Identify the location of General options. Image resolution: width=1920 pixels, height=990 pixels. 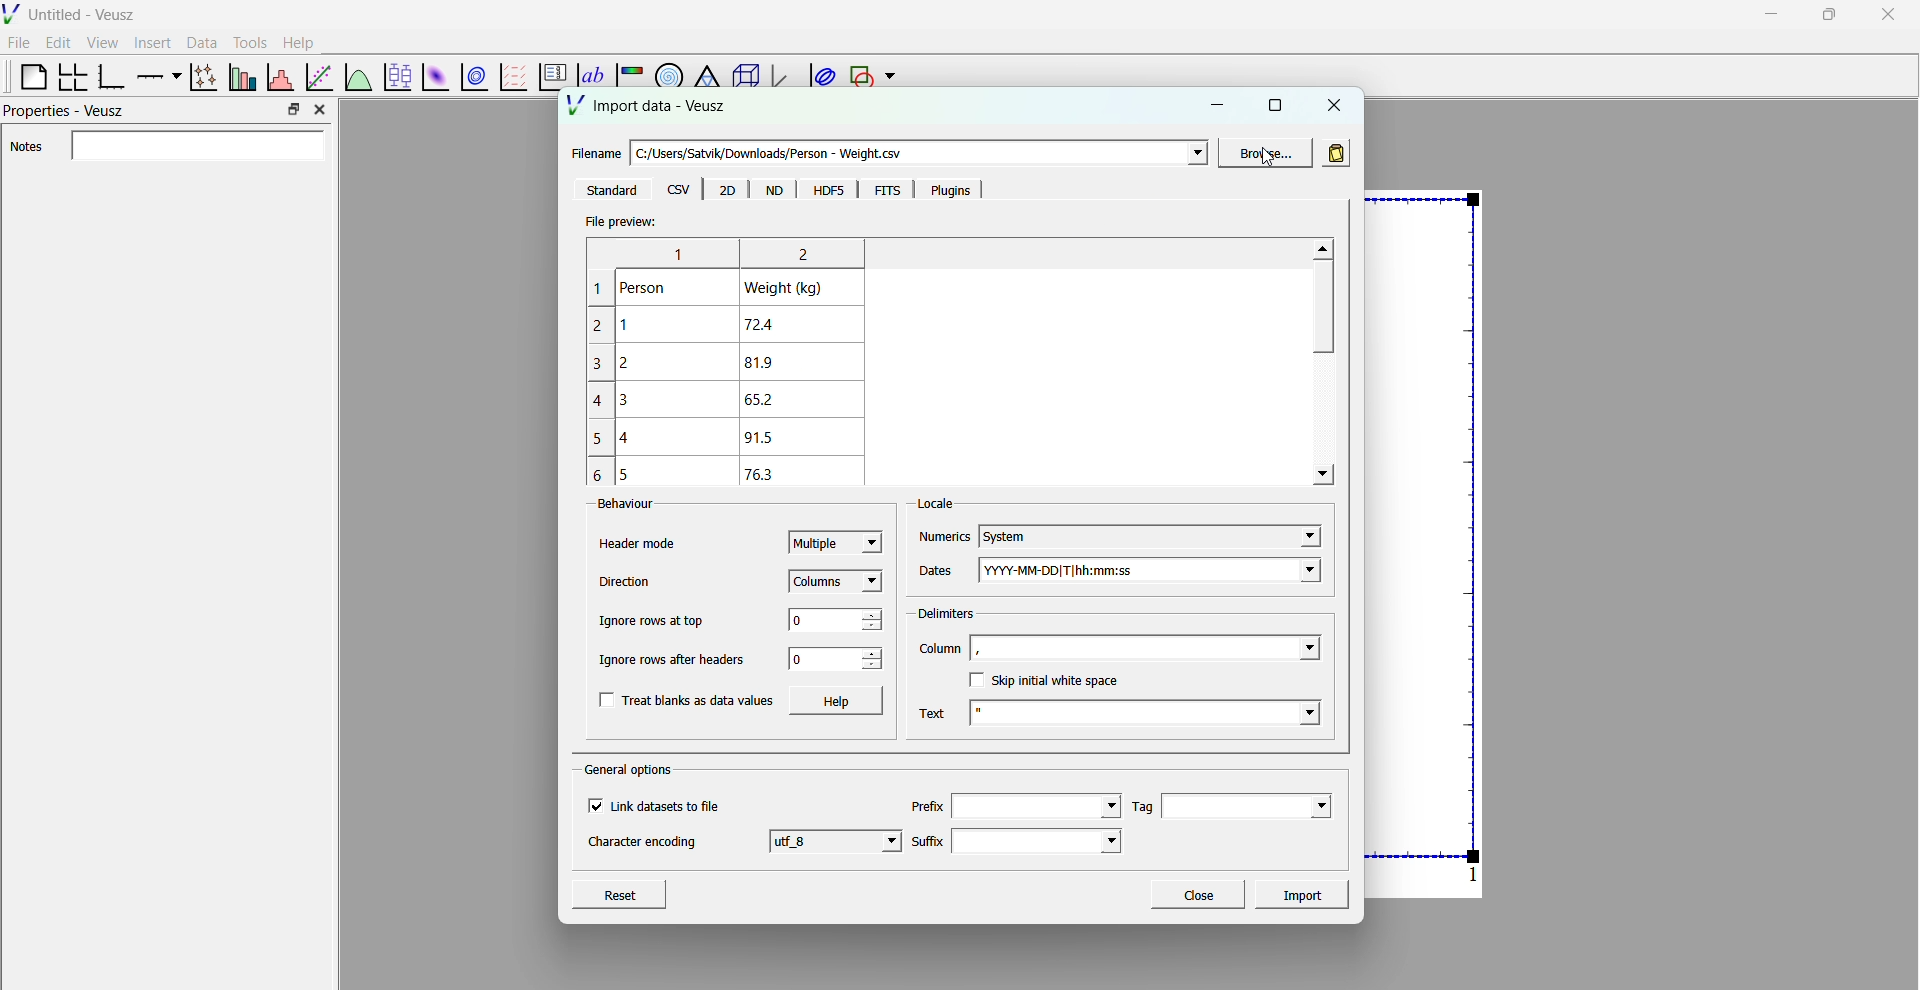
(632, 769).